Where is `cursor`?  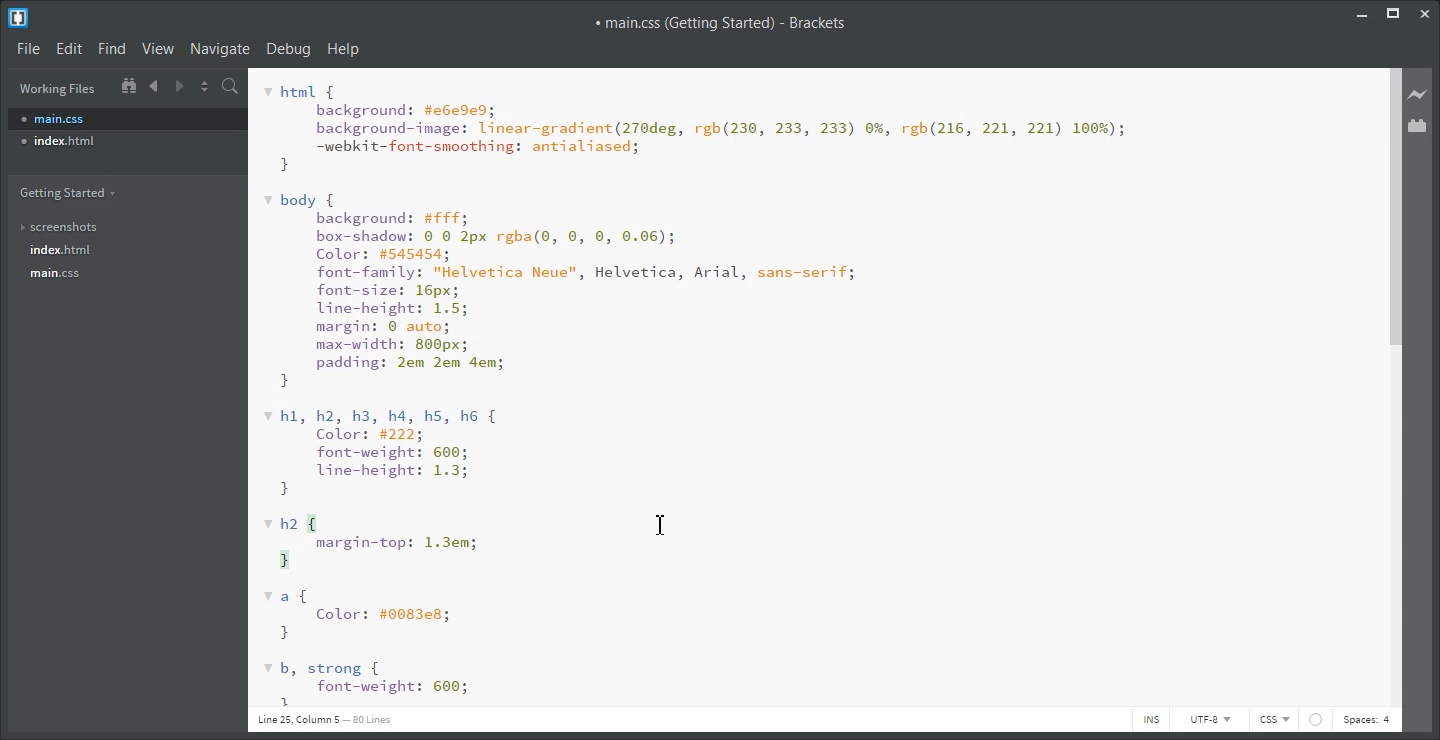 cursor is located at coordinates (667, 523).